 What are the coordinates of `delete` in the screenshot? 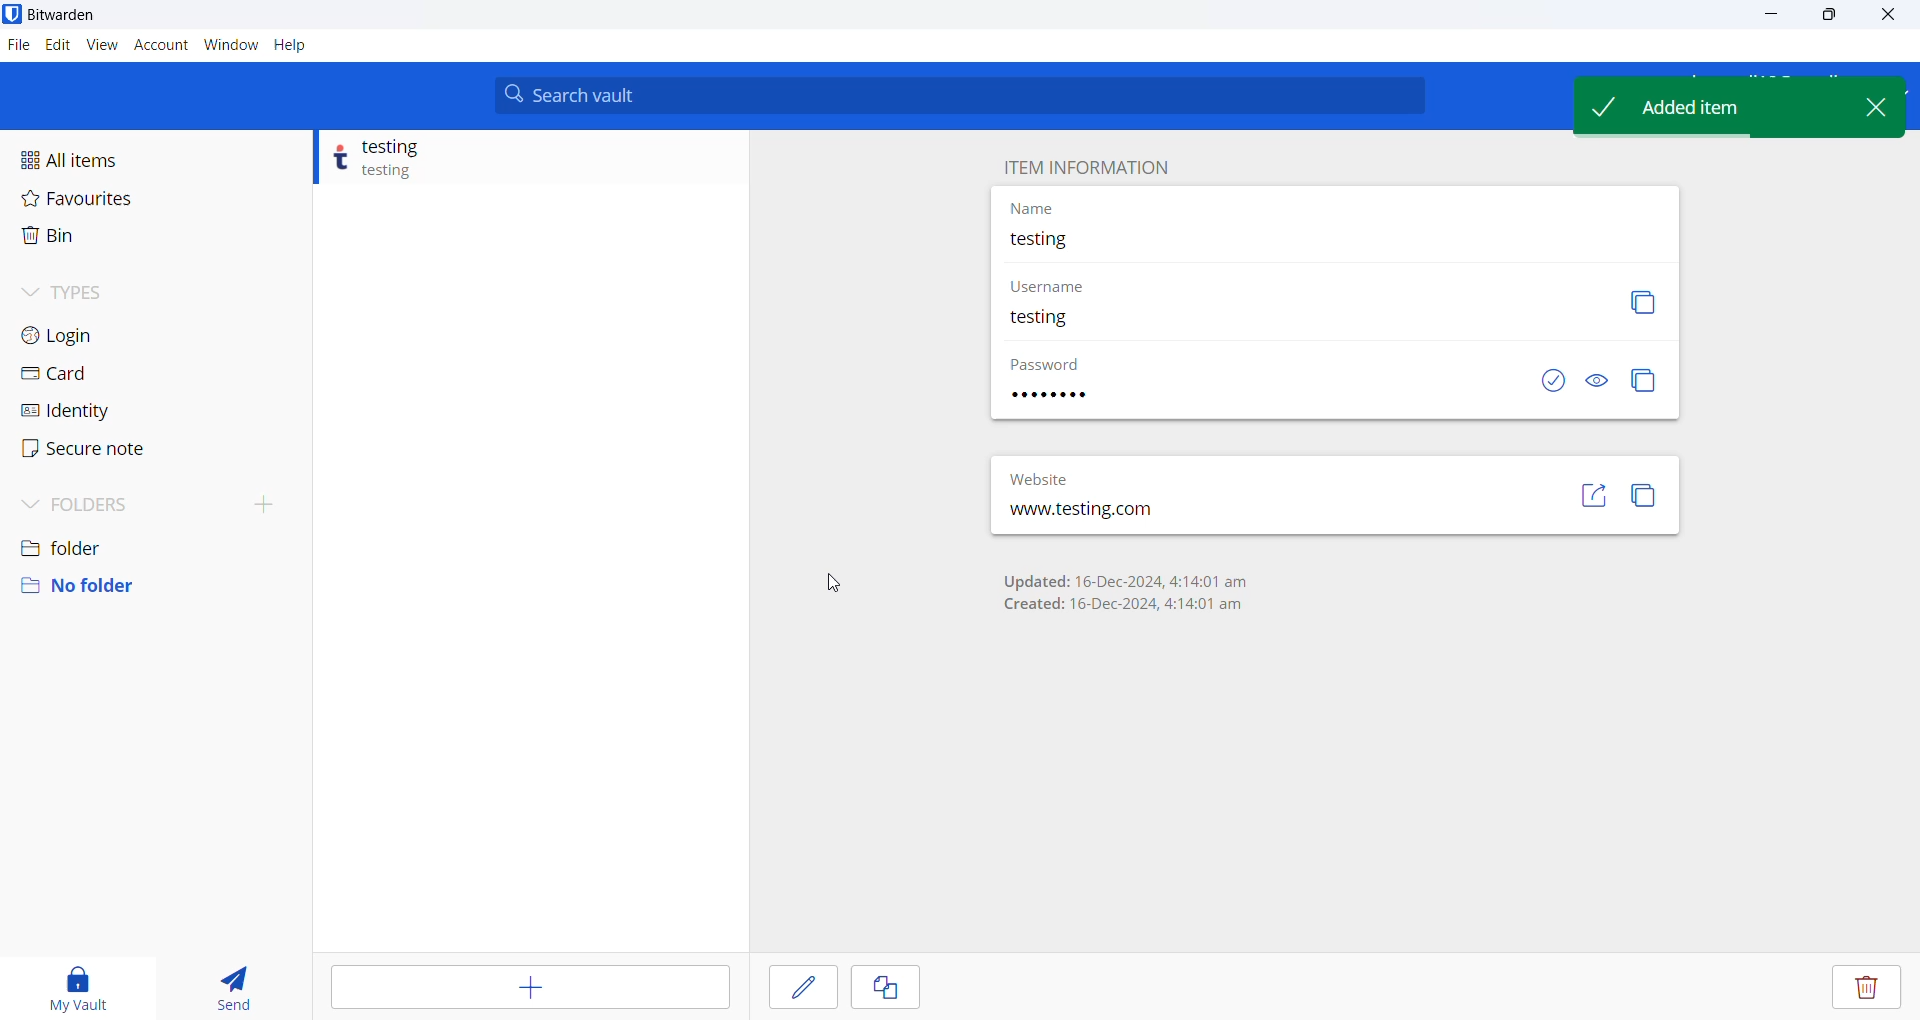 It's located at (1868, 987).